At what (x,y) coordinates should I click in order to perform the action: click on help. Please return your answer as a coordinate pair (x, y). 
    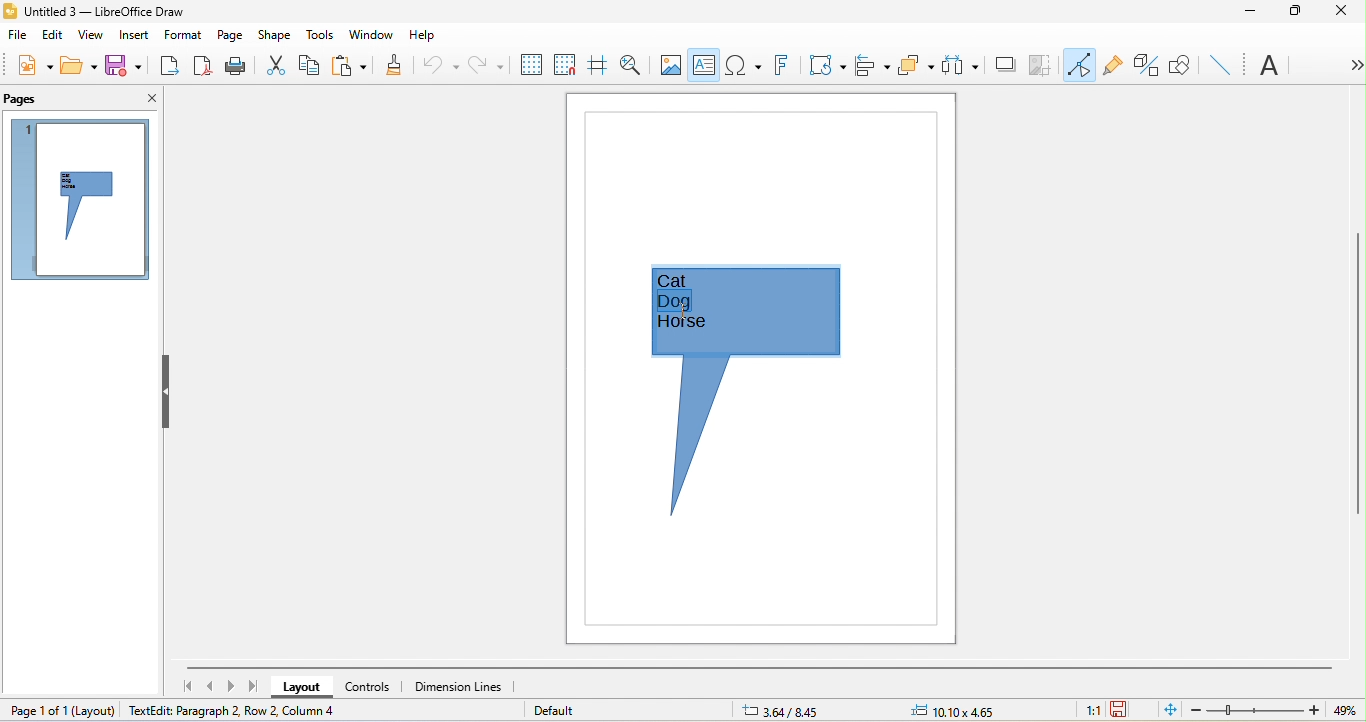
    Looking at the image, I should click on (422, 33).